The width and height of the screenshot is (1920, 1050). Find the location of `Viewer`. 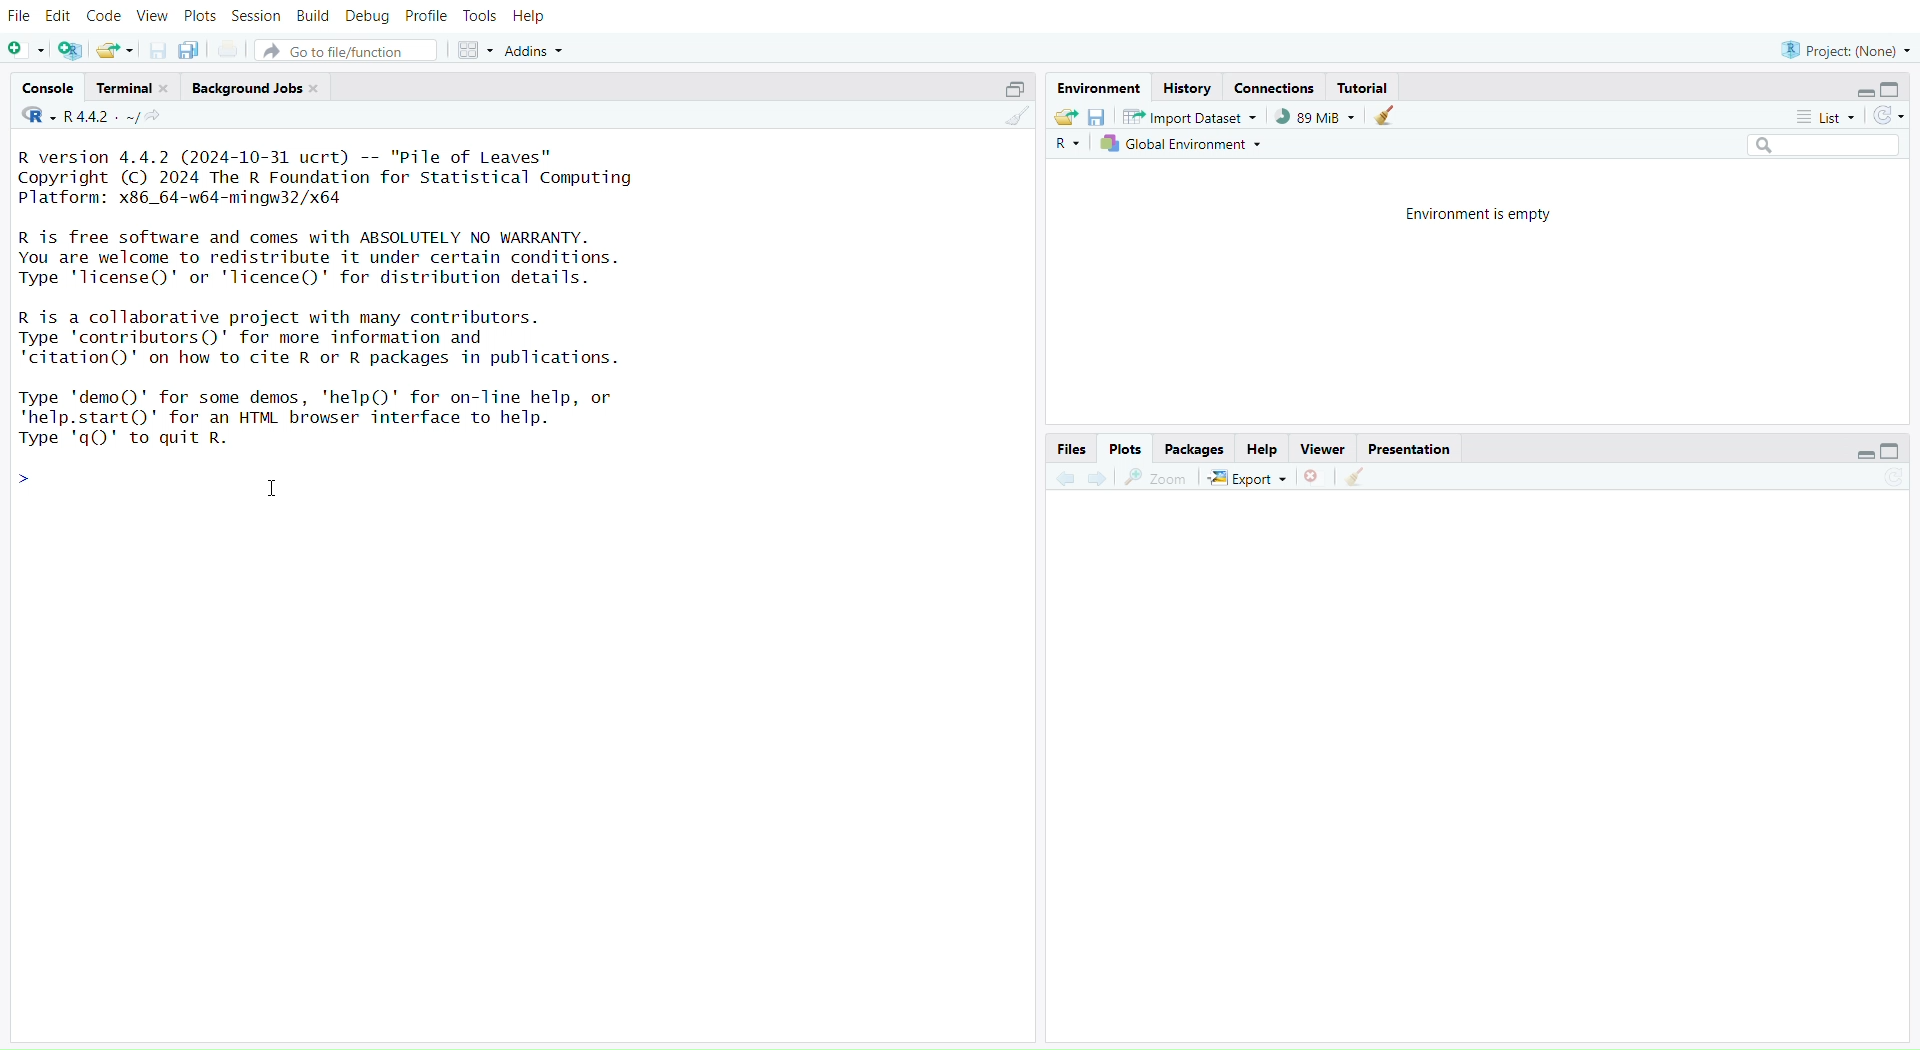

Viewer is located at coordinates (1320, 448).